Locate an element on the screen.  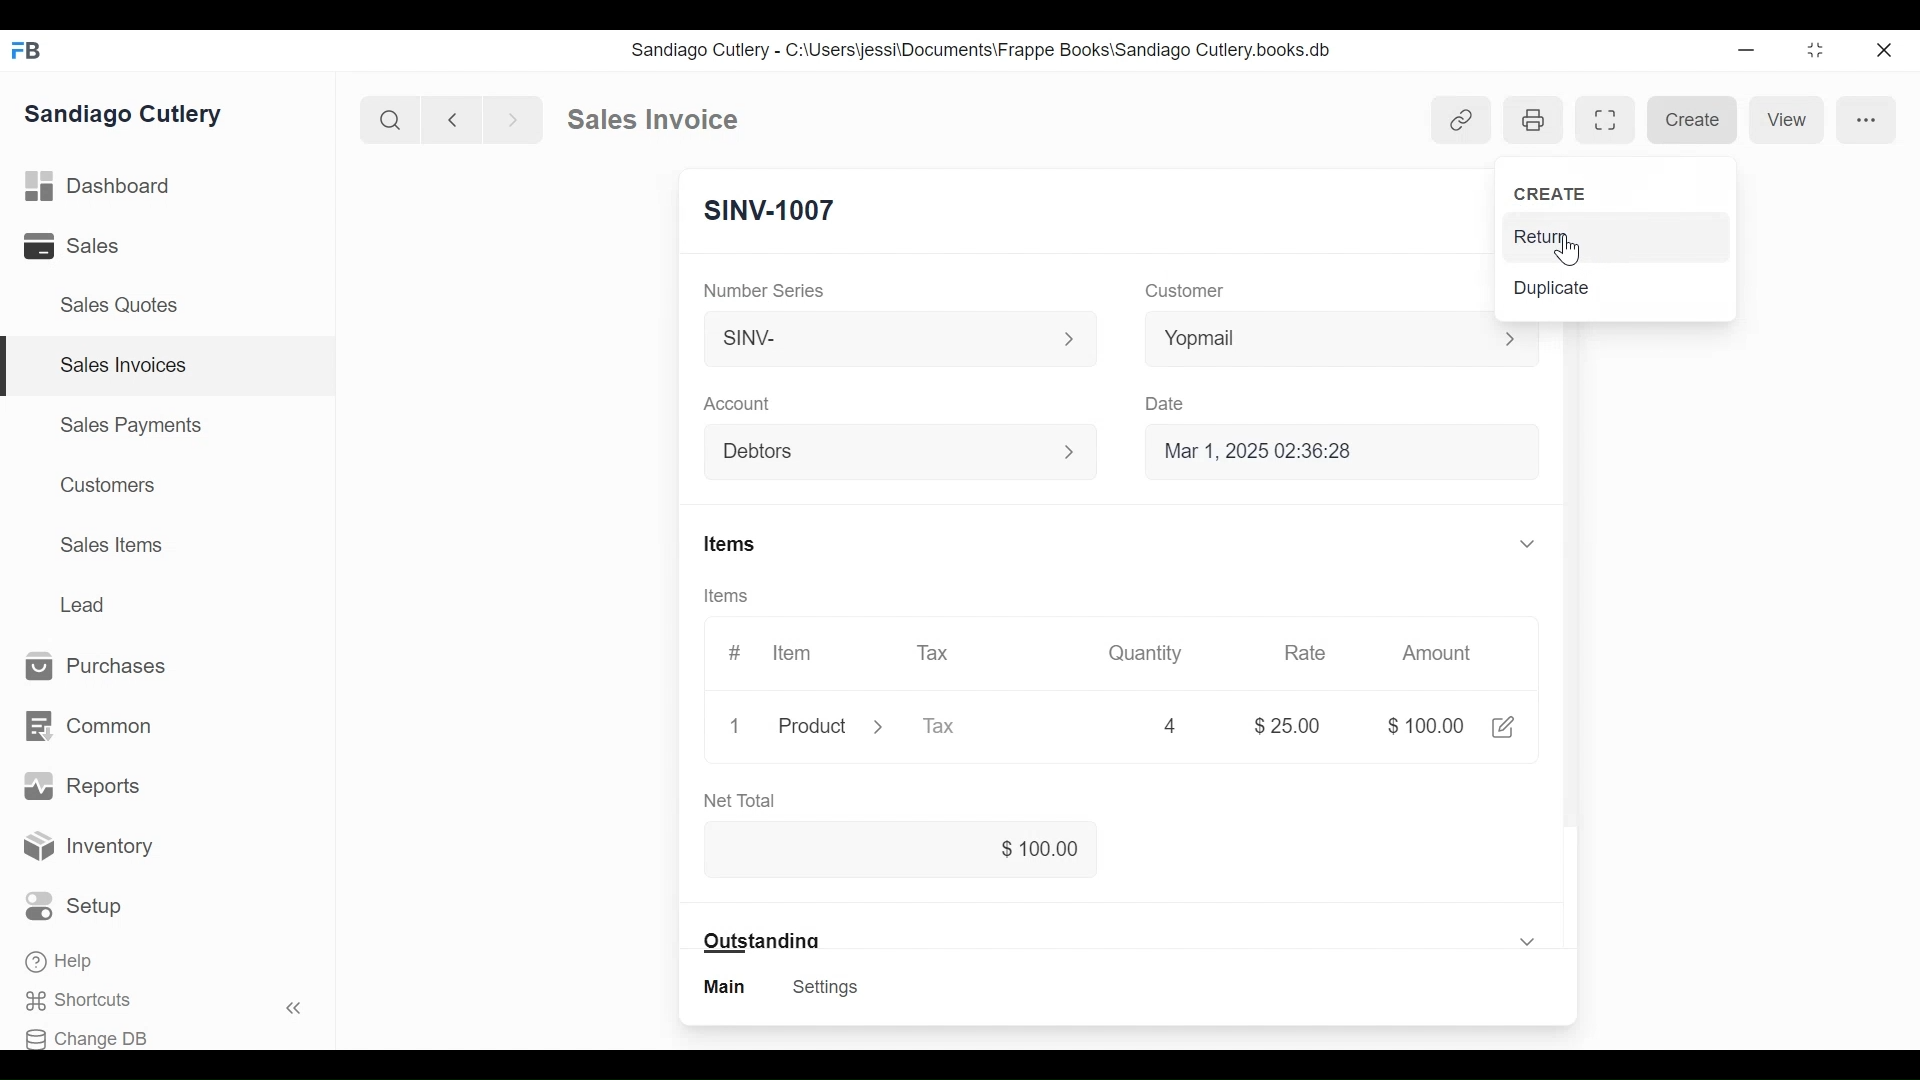
 Mar 1, 2025 02:36:28 is located at coordinates (1328, 450).